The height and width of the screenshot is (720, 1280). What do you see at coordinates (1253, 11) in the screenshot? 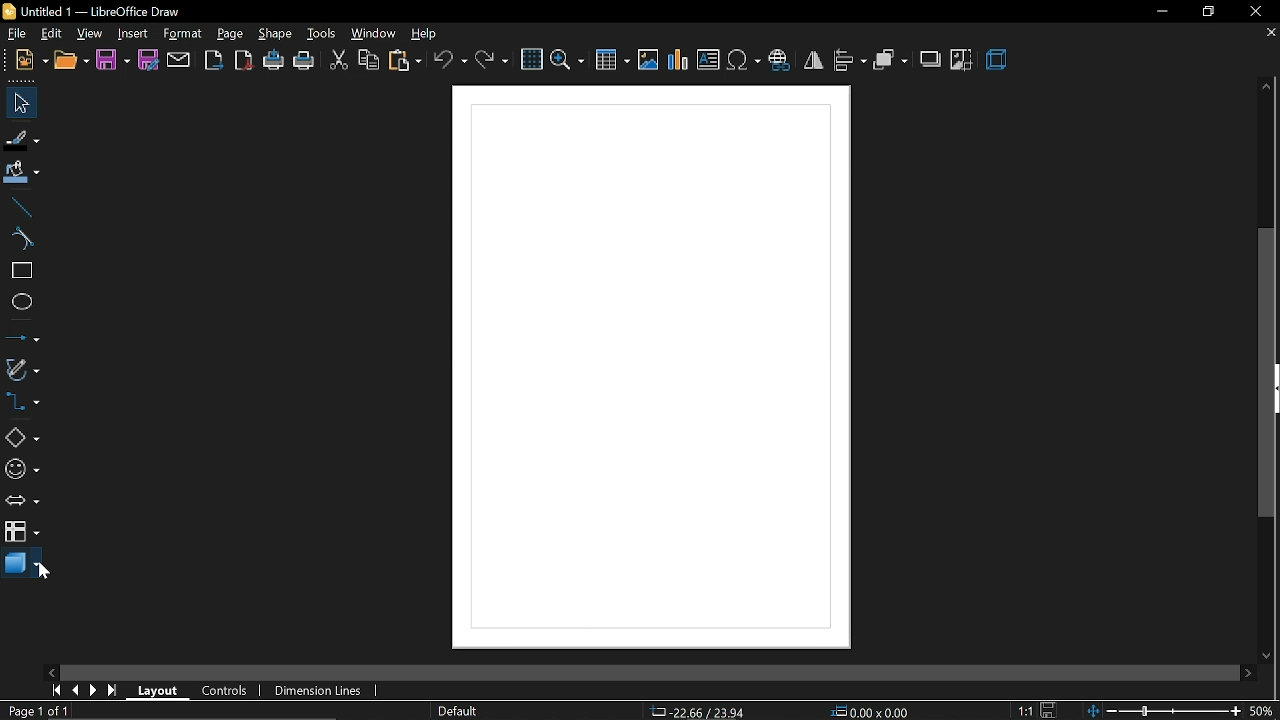
I see `close` at bounding box center [1253, 11].